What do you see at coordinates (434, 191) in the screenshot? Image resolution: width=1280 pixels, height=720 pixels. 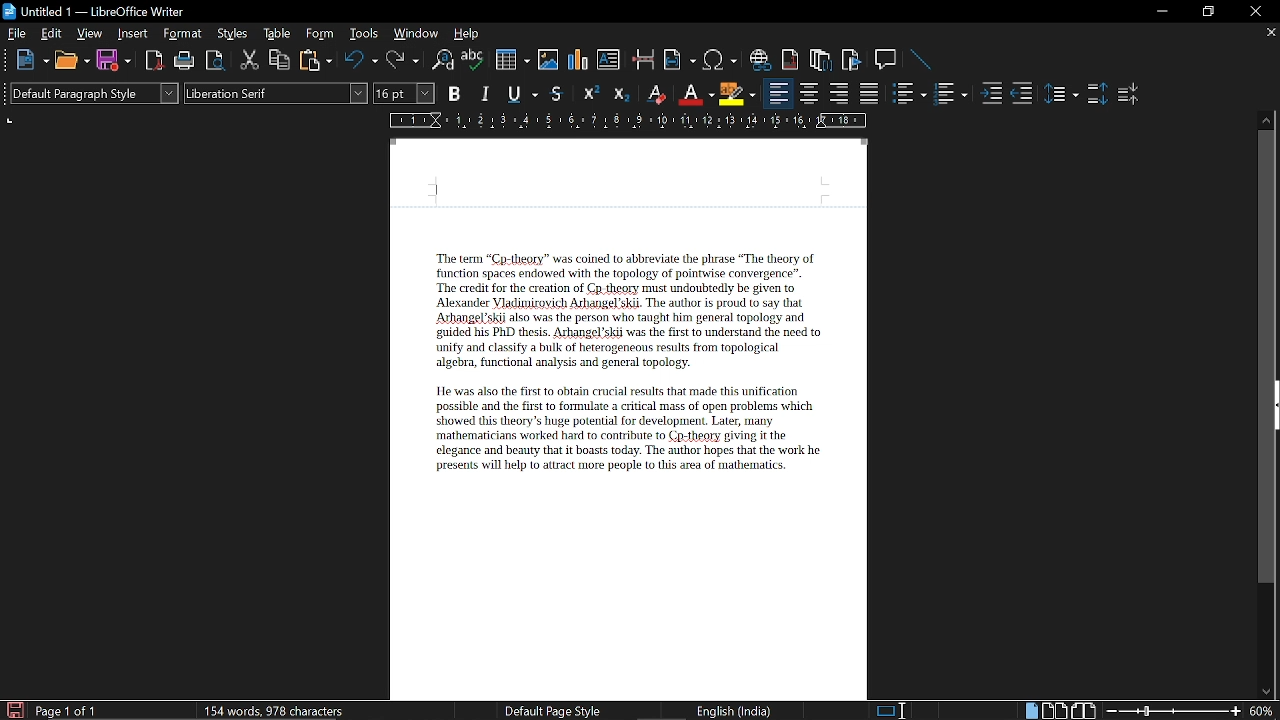 I see `cursor` at bounding box center [434, 191].